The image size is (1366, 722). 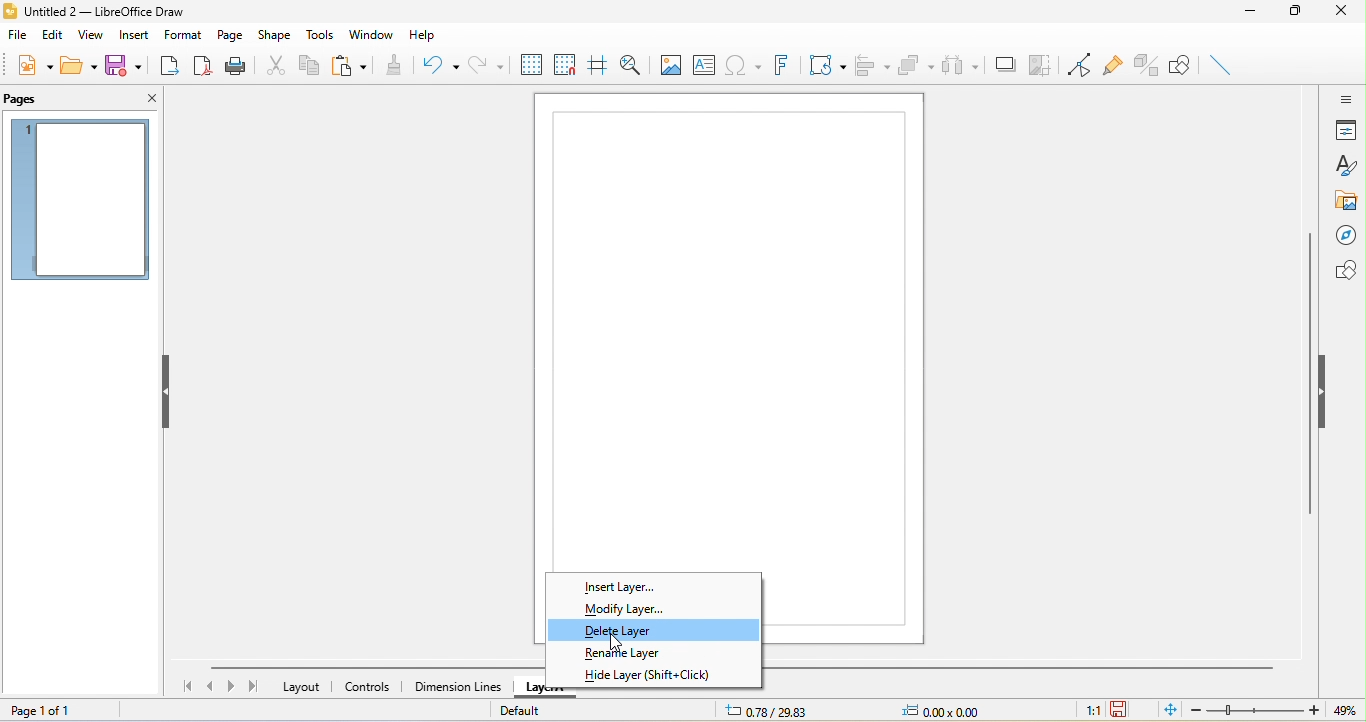 I want to click on save, so click(x=125, y=67).